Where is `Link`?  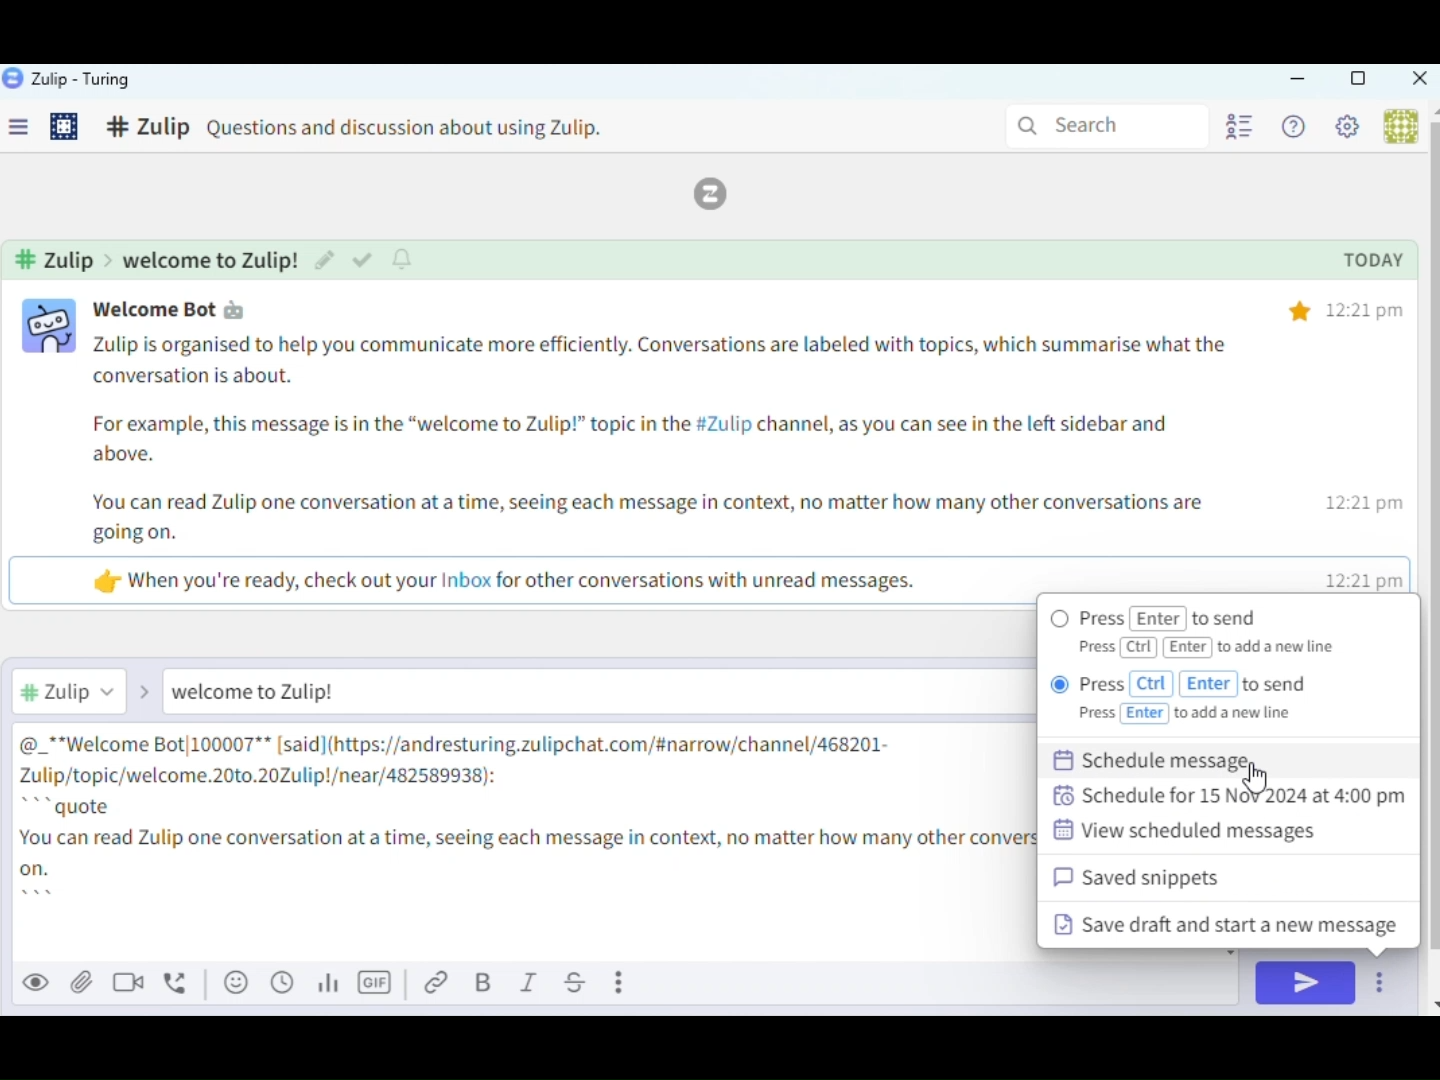
Link is located at coordinates (440, 984).